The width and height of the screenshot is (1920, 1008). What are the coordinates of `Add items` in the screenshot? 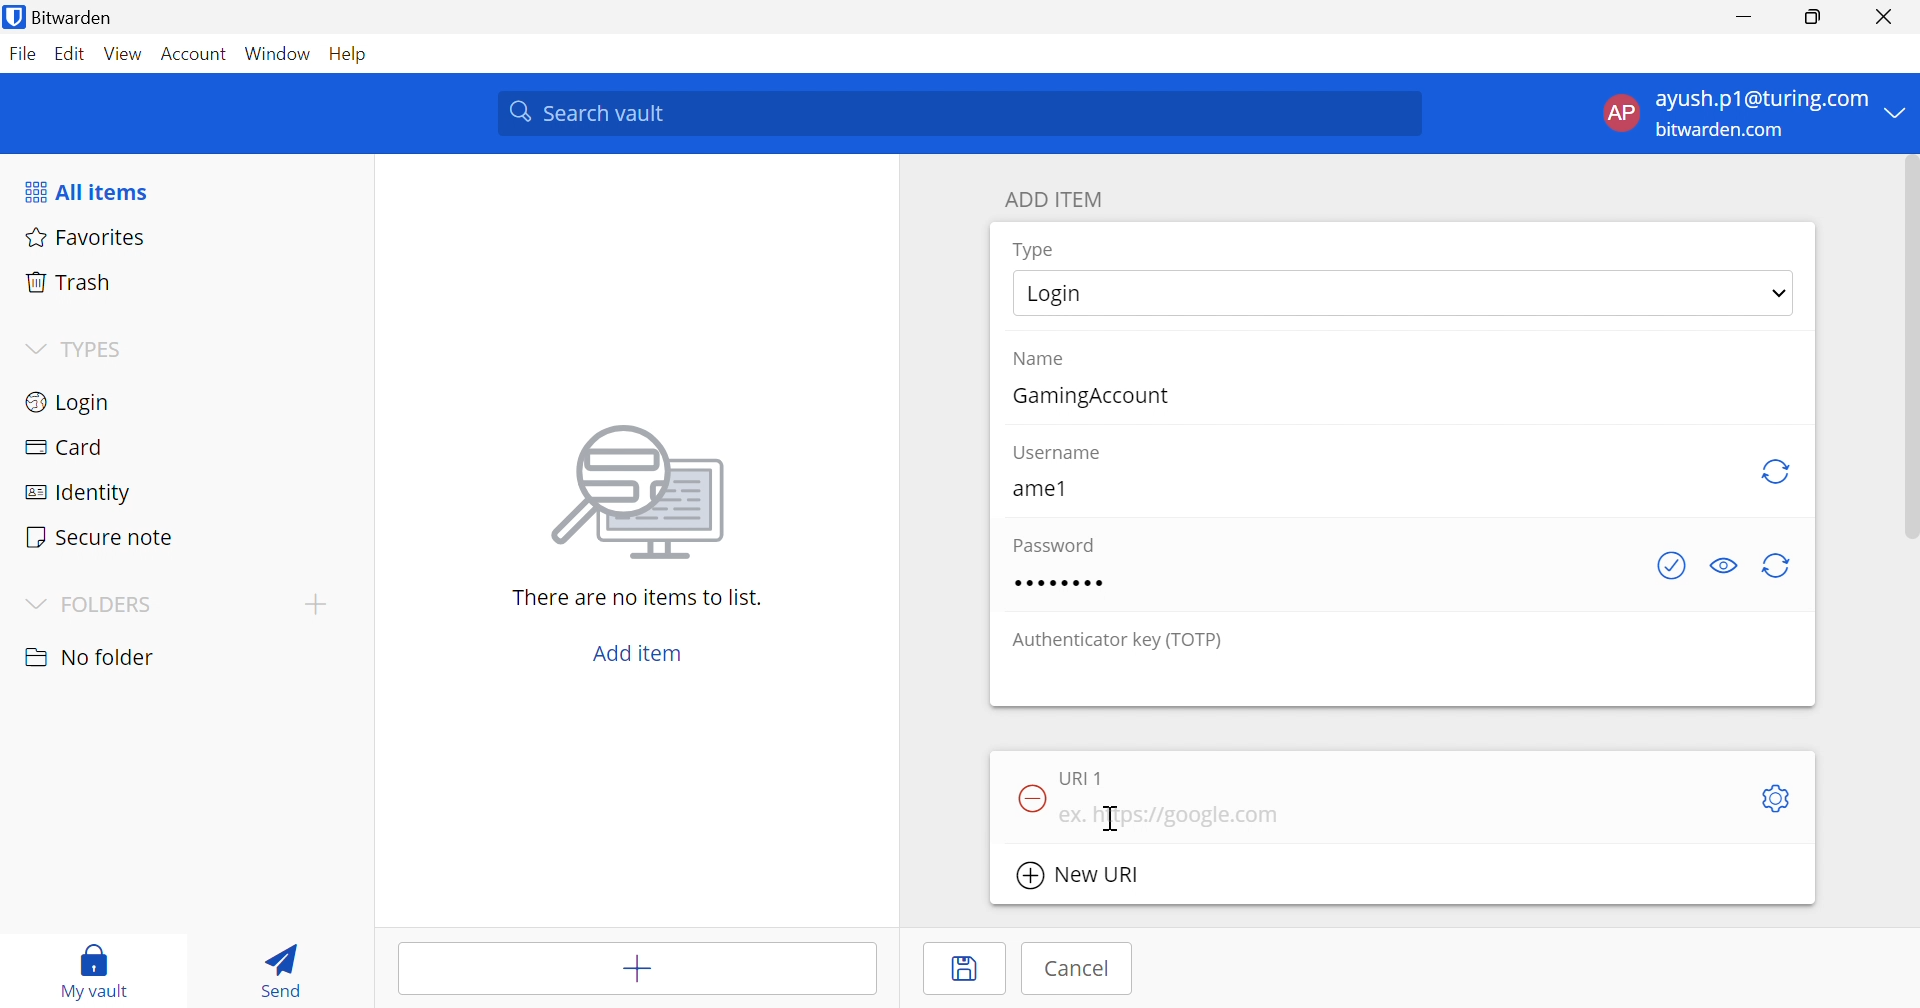 It's located at (634, 969).